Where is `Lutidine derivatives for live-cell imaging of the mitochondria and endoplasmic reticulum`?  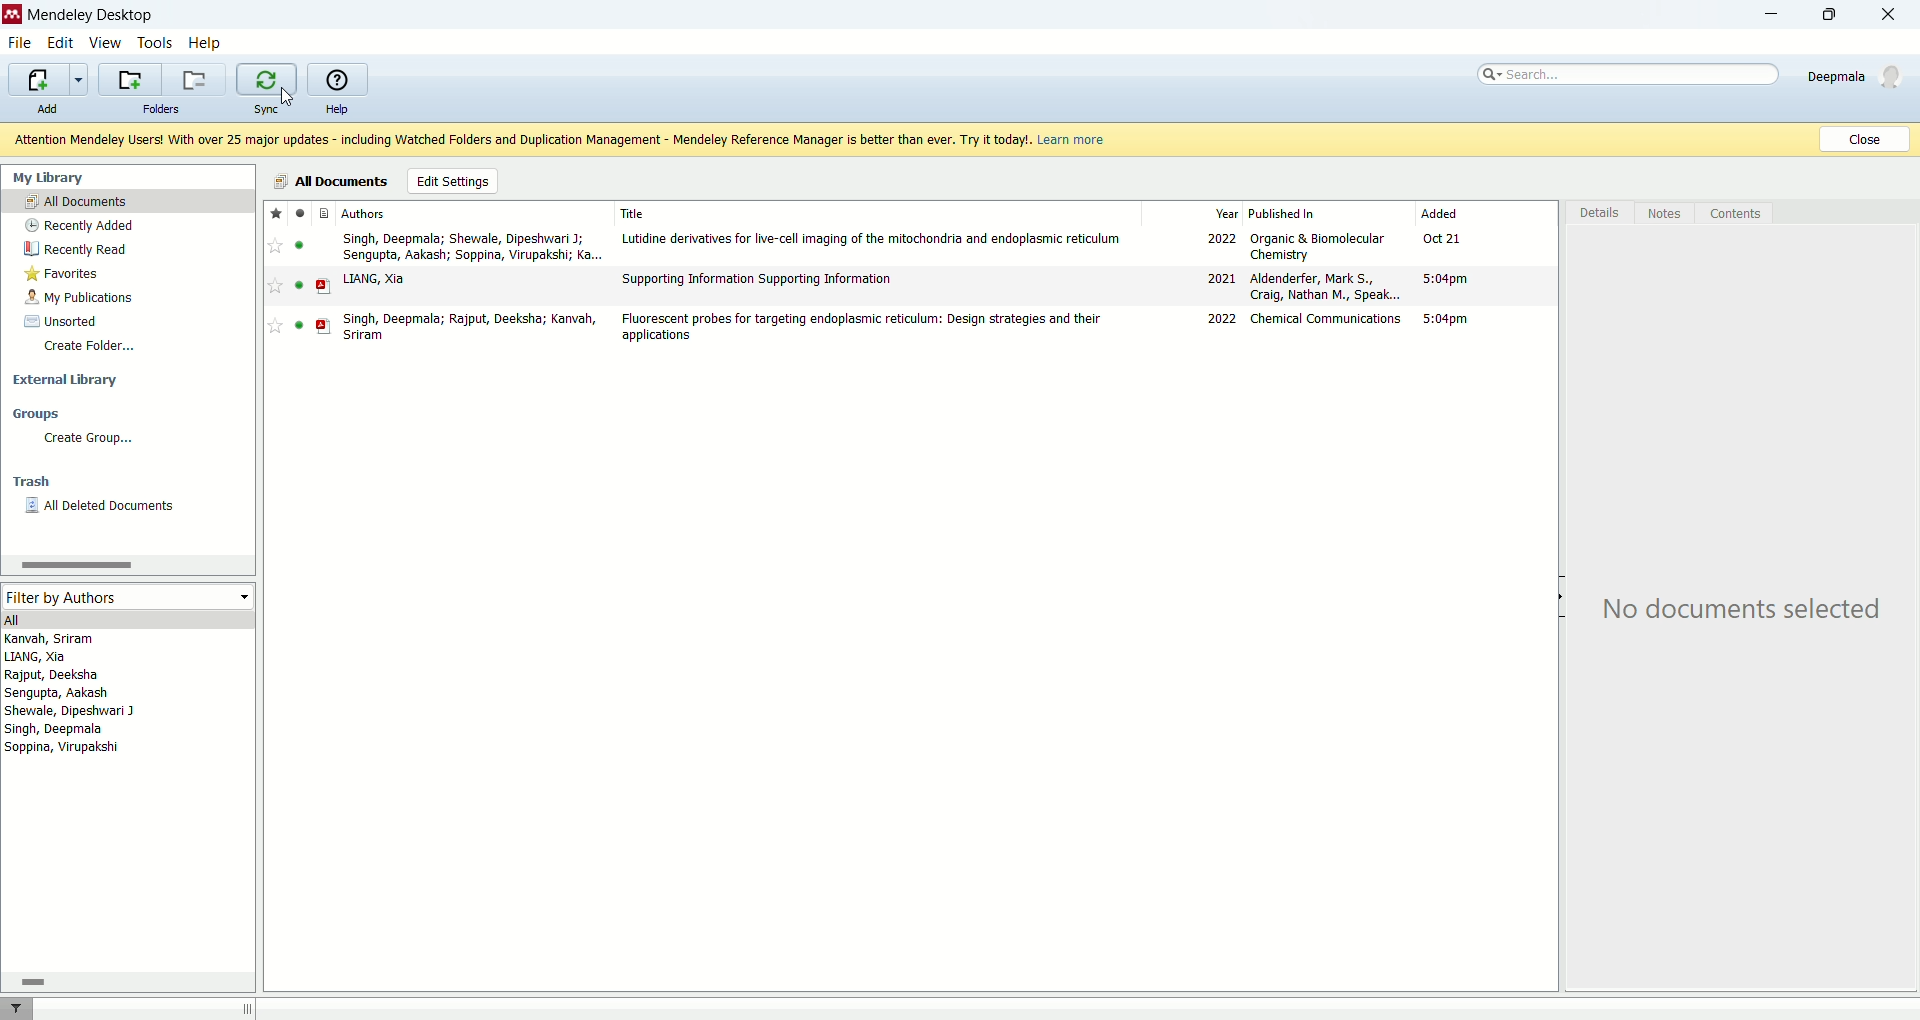
Lutidine derivatives for live-cell imaging of the mitochondria and endoplasmic reticulum is located at coordinates (876, 241).